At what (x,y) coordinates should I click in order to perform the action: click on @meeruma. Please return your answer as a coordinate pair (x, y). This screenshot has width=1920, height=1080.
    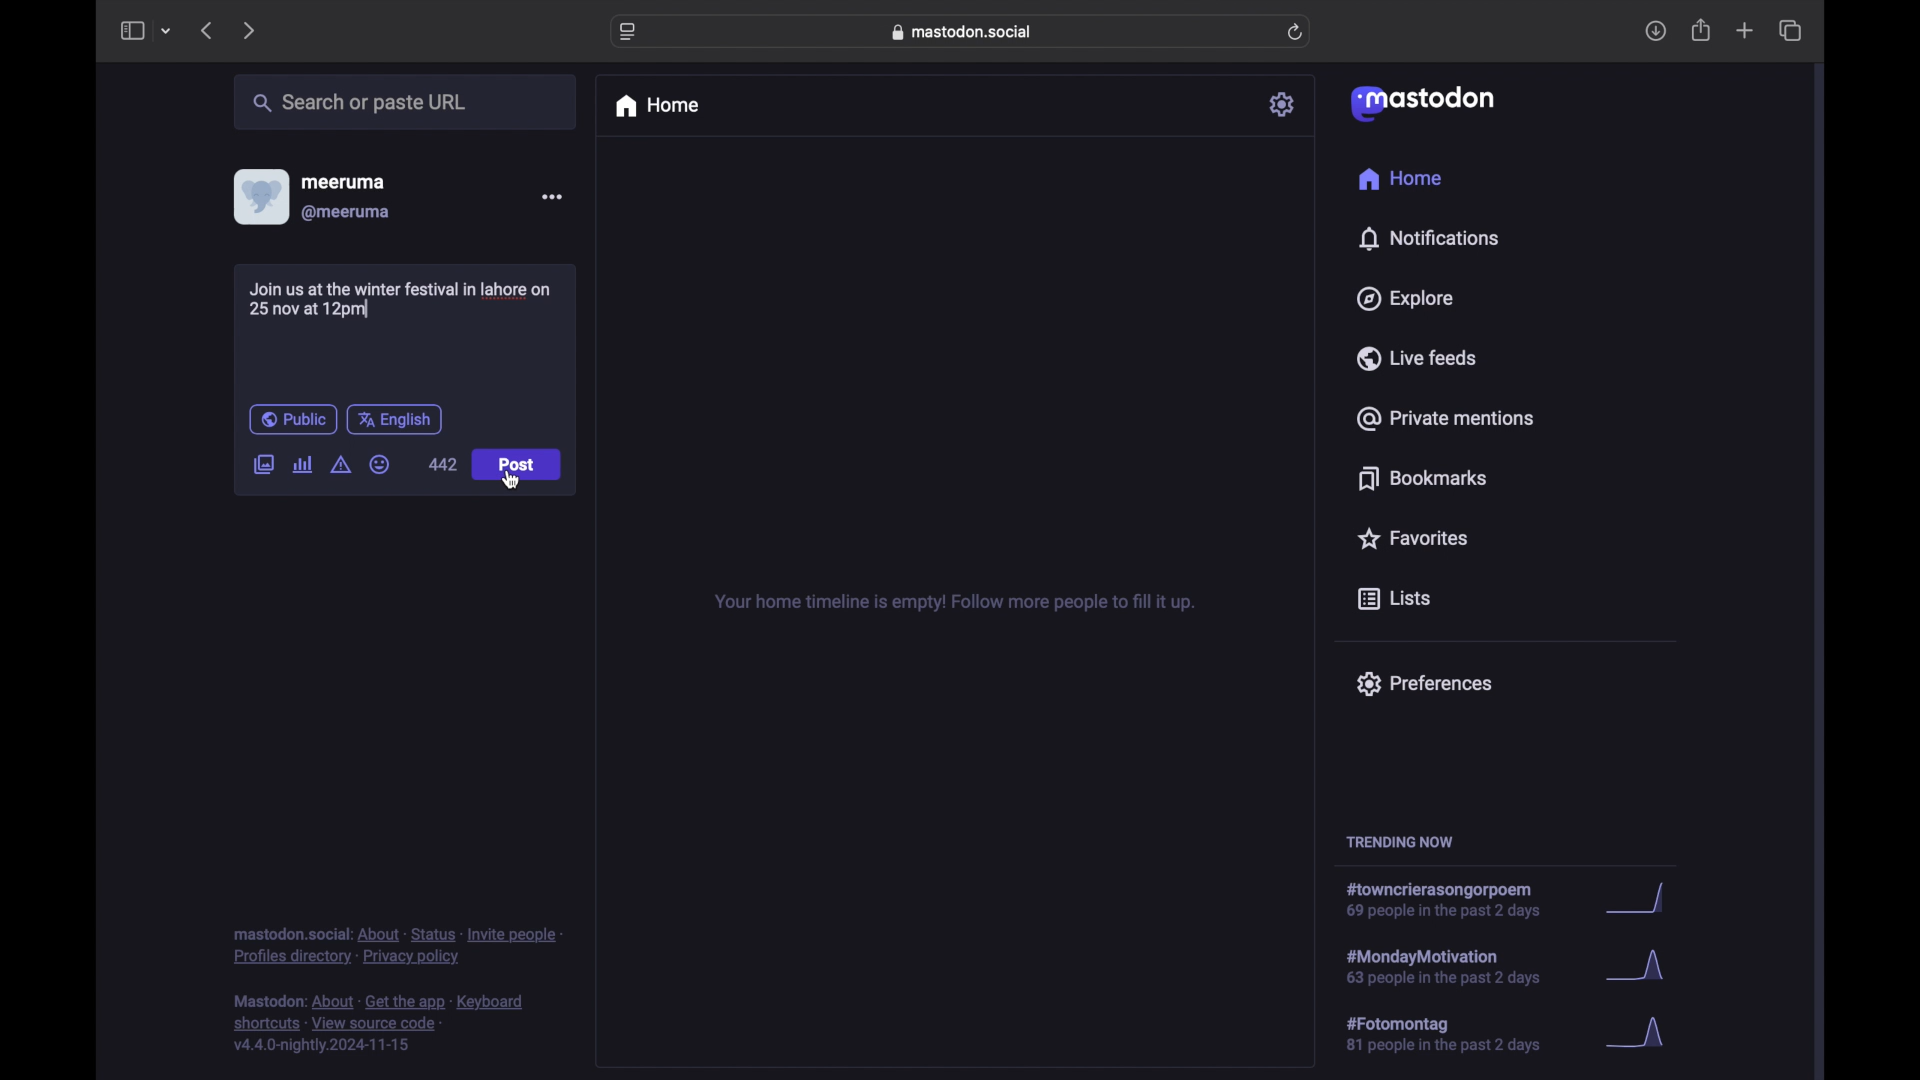
    Looking at the image, I should click on (346, 213).